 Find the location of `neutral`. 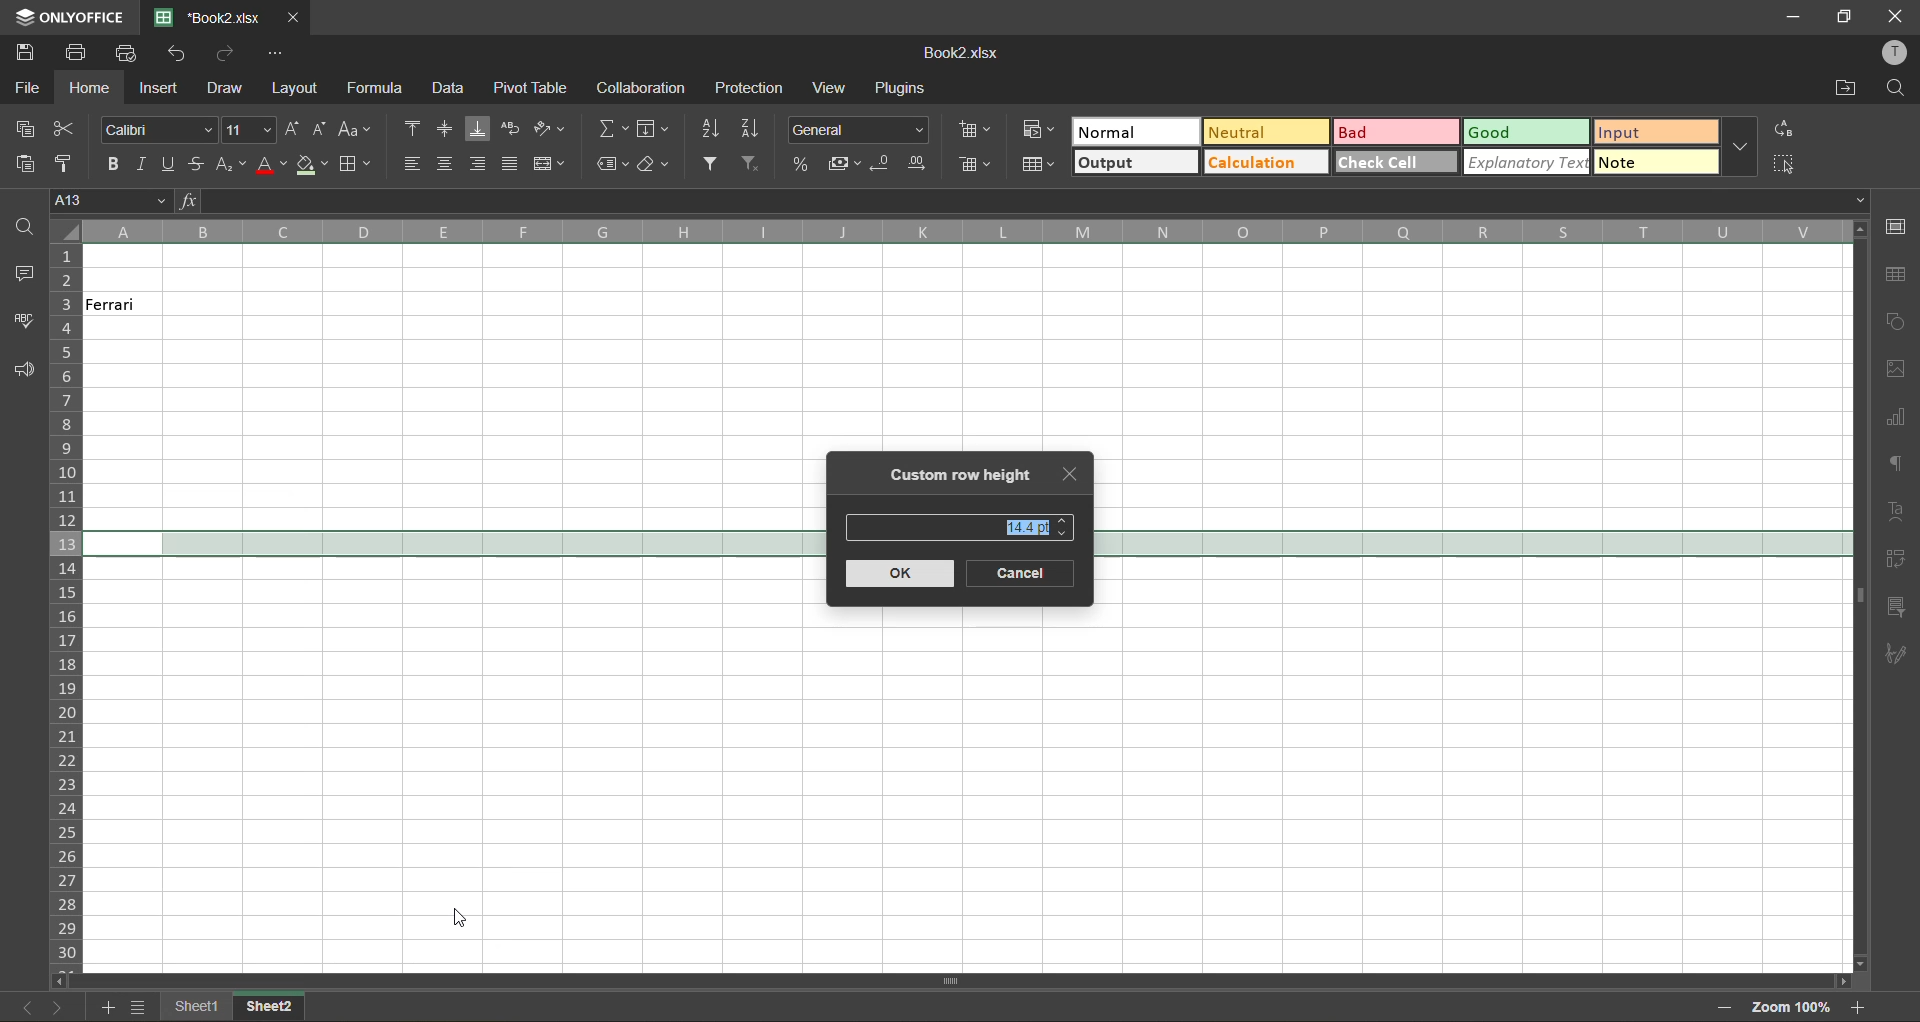

neutral is located at coordinates (1271, 133).